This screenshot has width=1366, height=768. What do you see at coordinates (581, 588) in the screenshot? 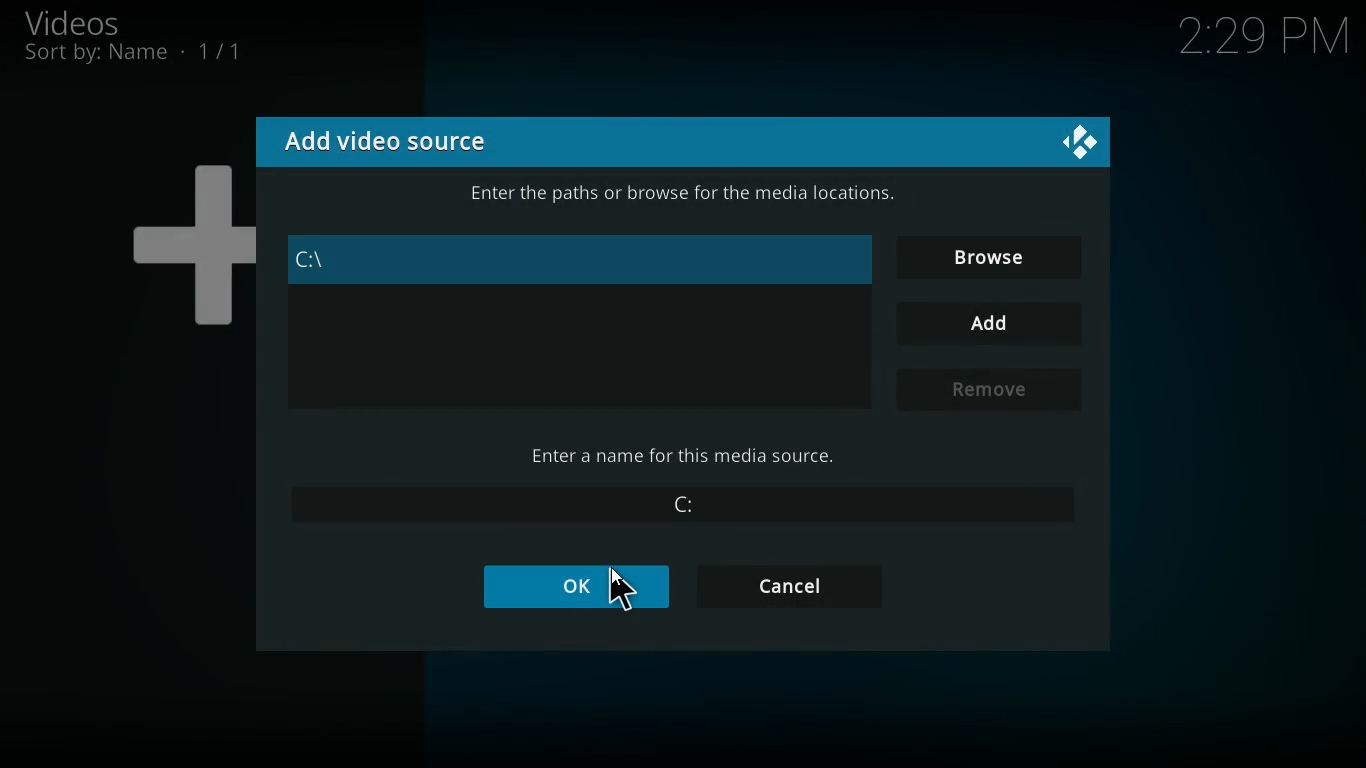
I see `ok` at bounding box center [581, 588].